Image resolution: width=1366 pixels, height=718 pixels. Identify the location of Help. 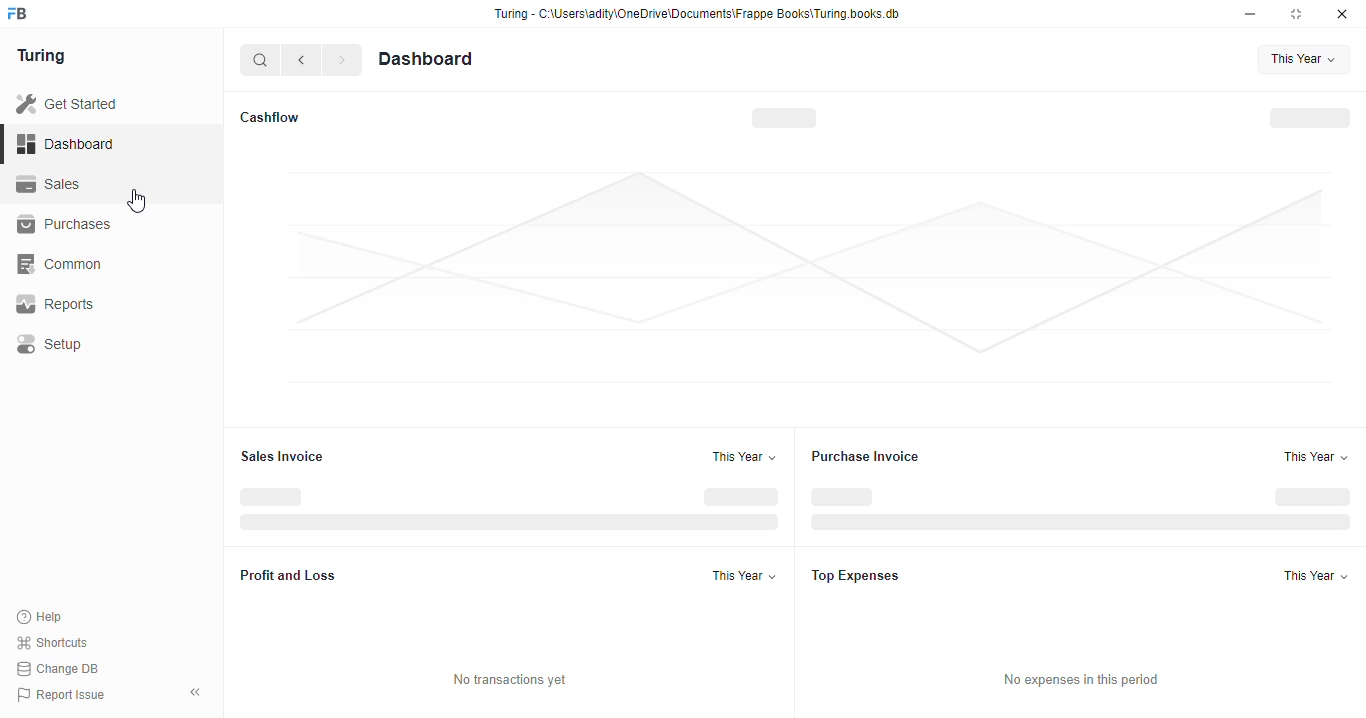
(42, 618).